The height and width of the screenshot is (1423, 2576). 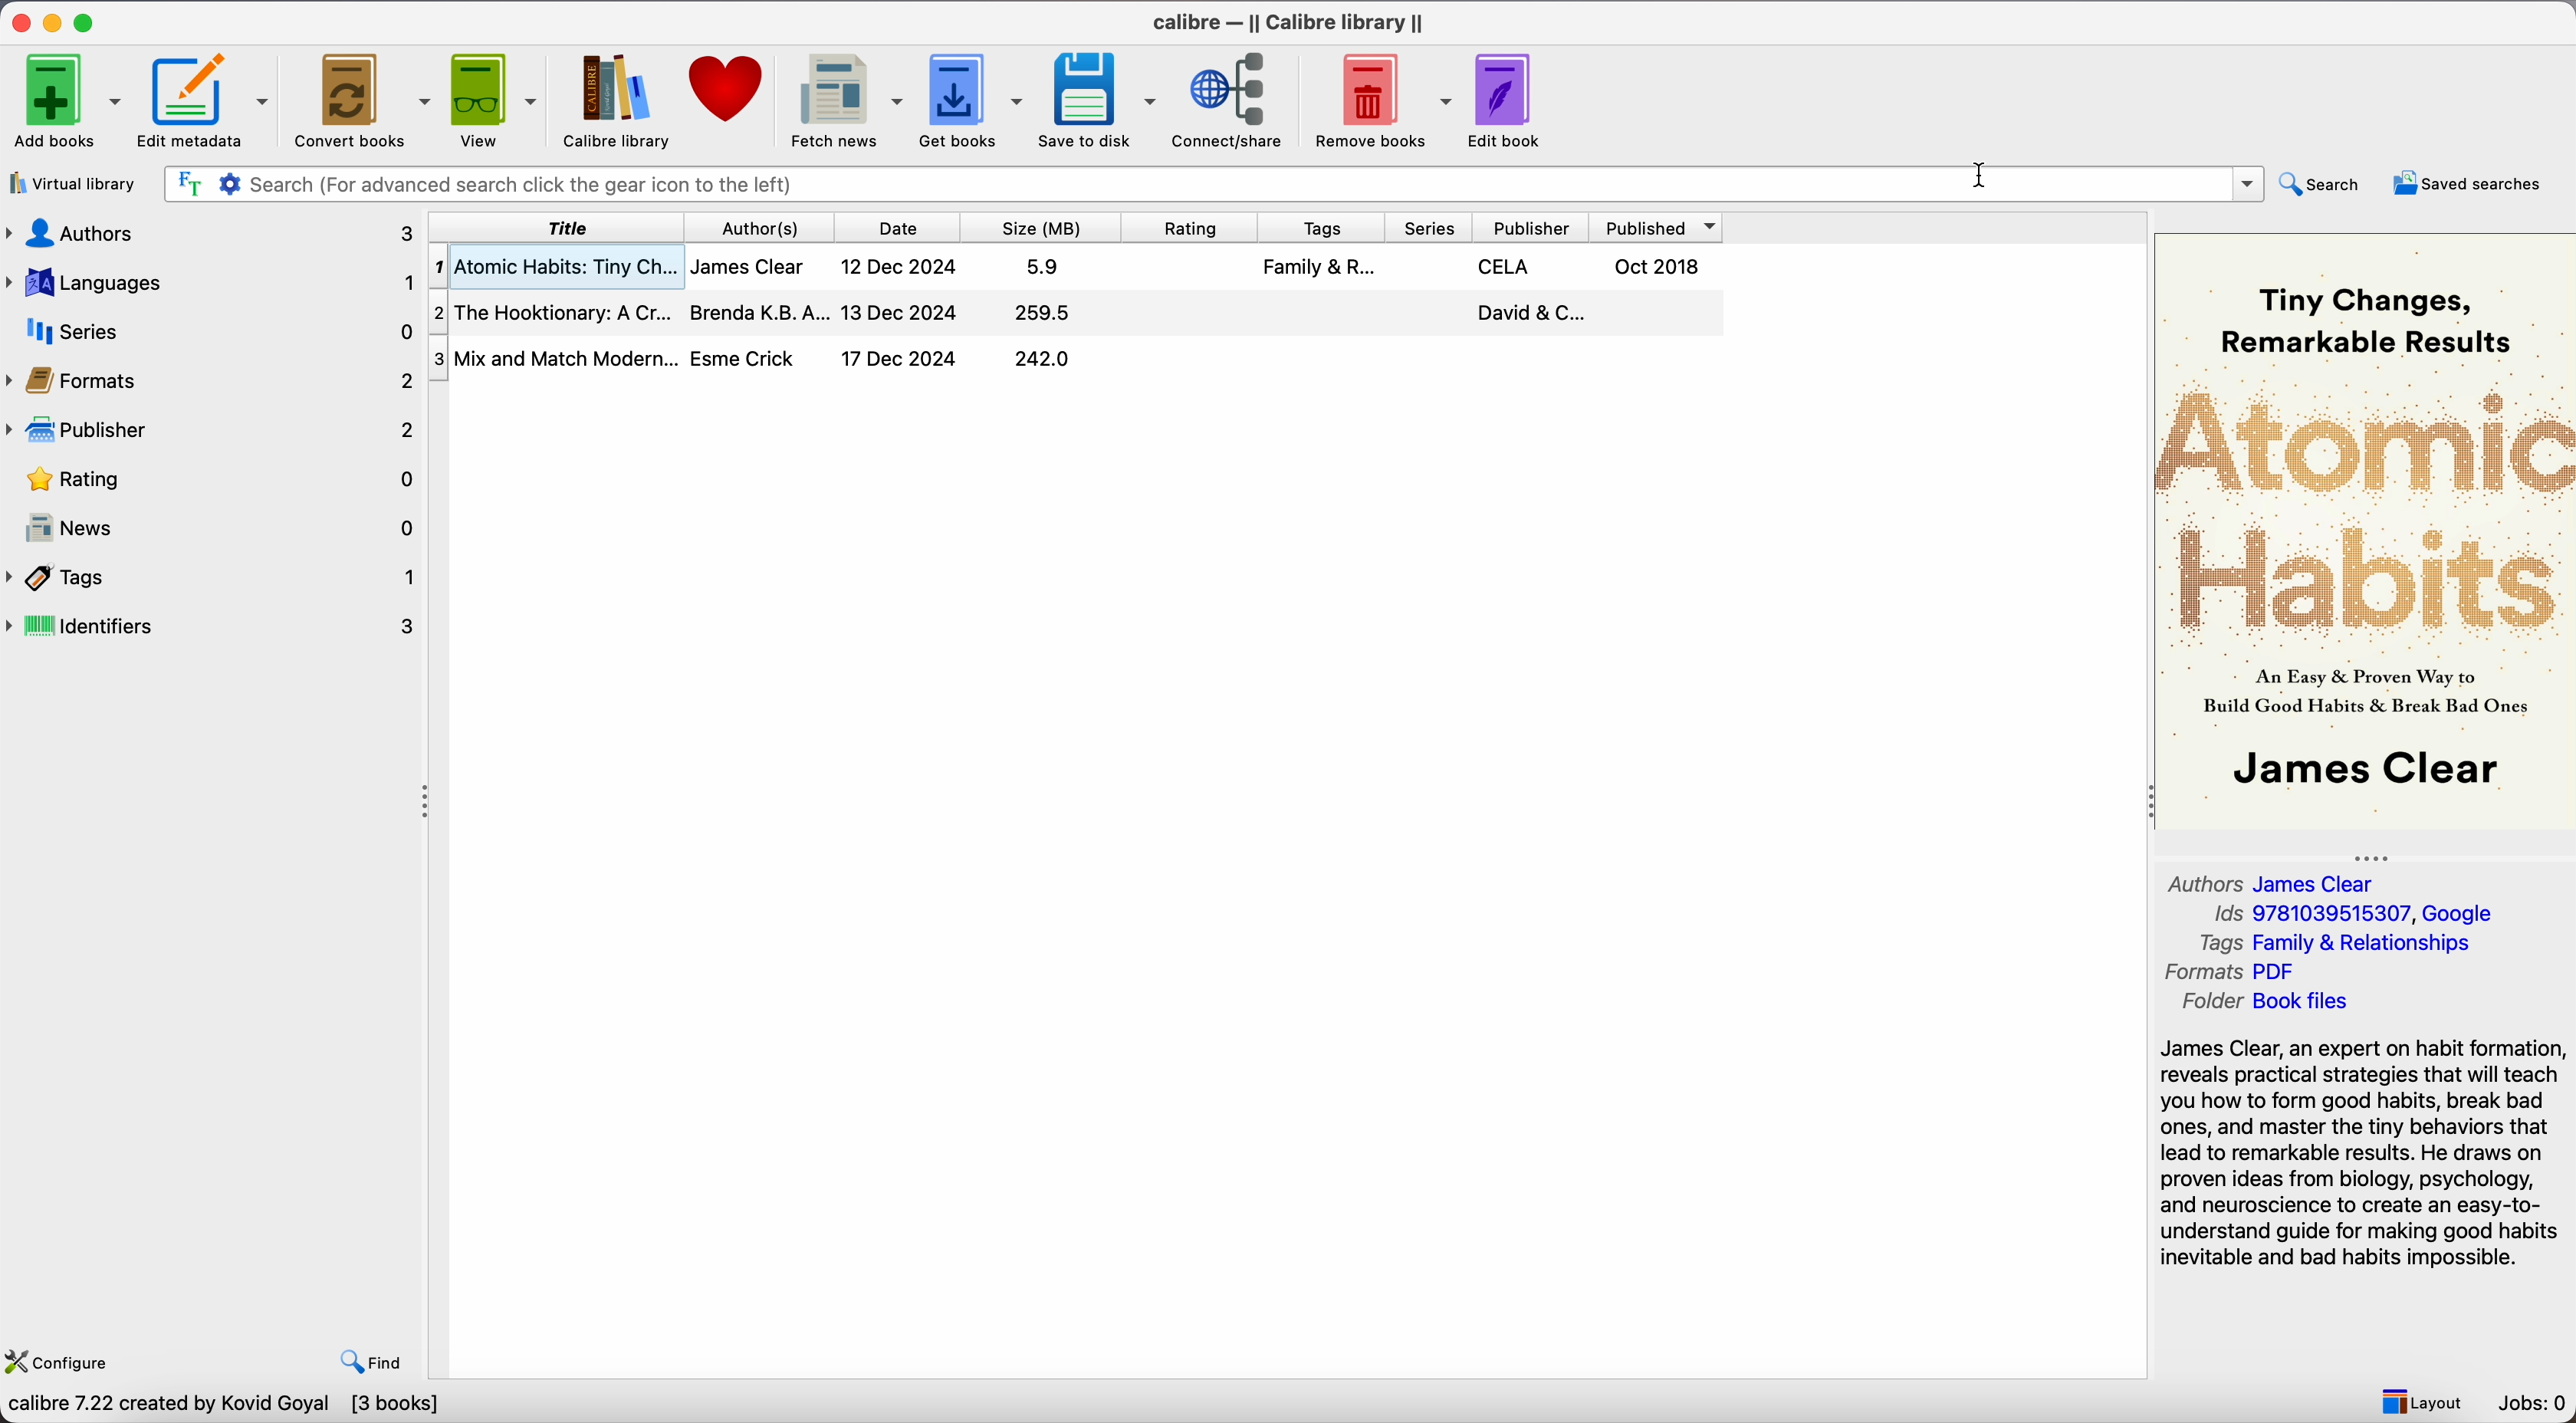 I want to click on David & C..., so click(x=1527, y=314).